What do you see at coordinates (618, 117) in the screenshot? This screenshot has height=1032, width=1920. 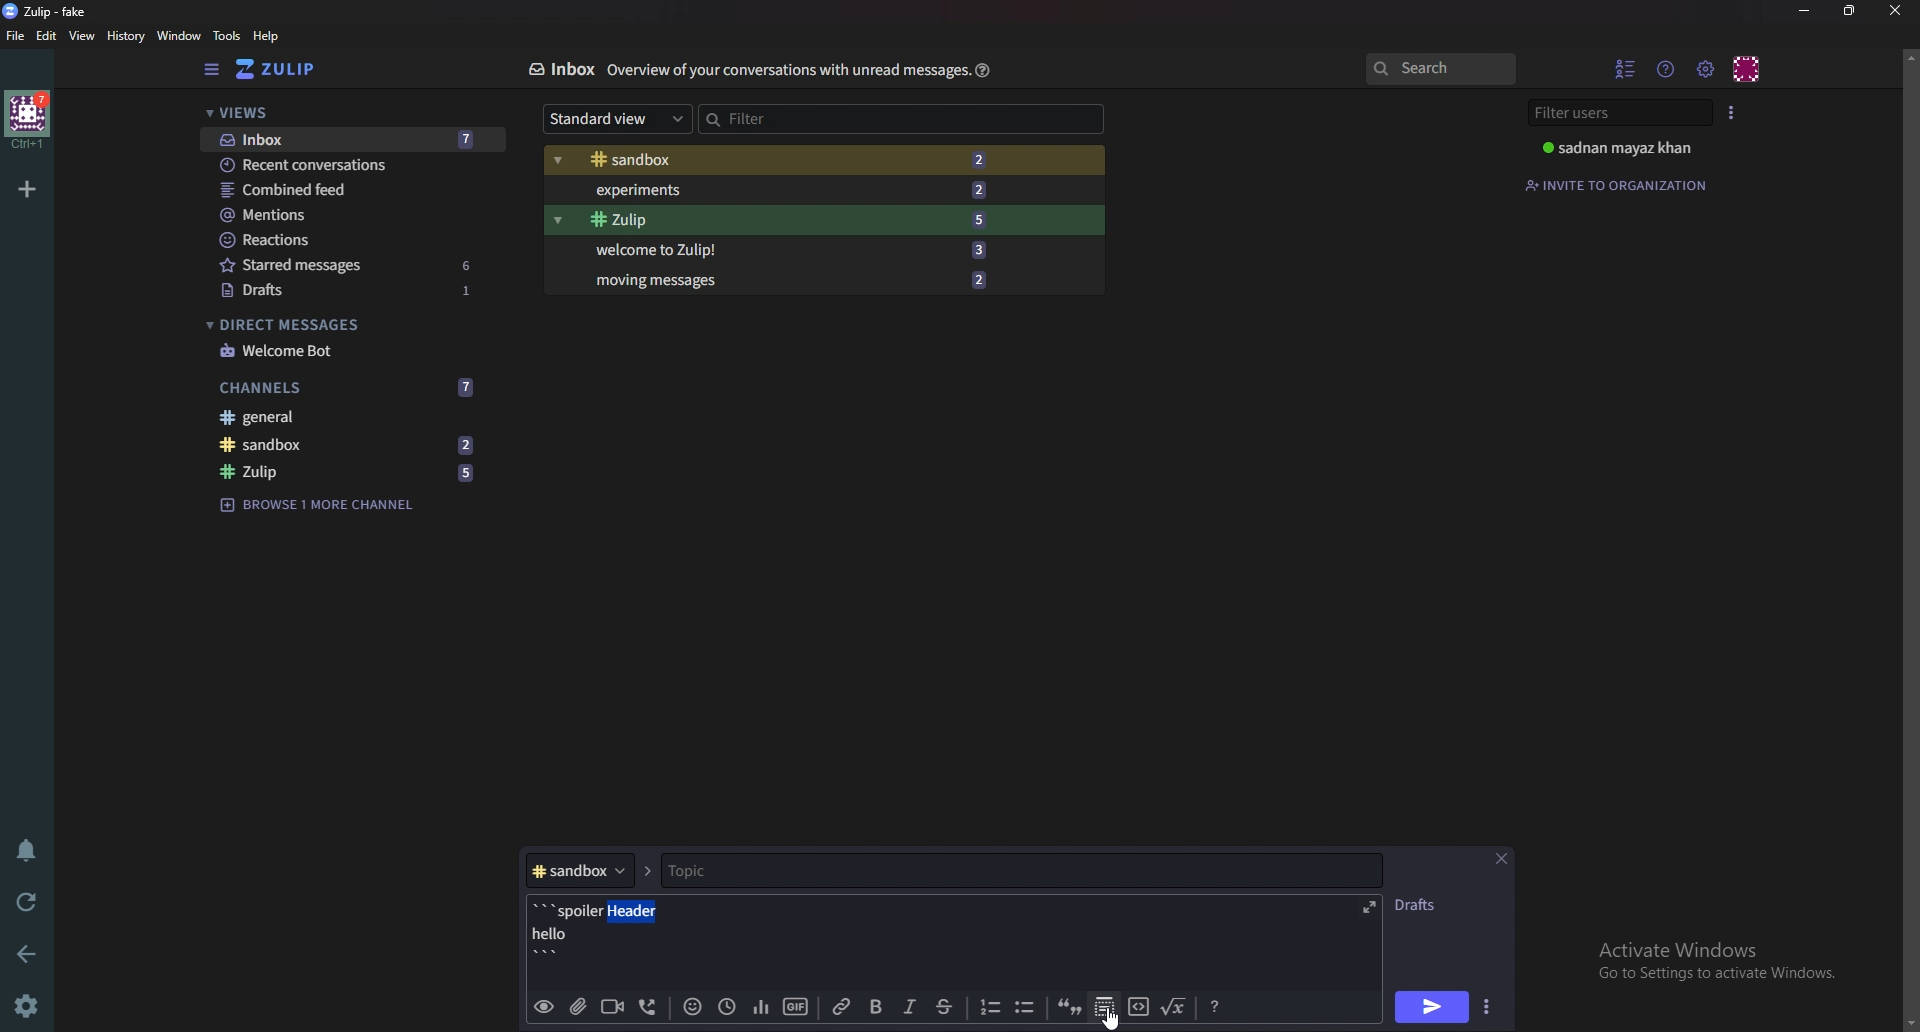 I see `Standard view` at bounding box center [618, 117].